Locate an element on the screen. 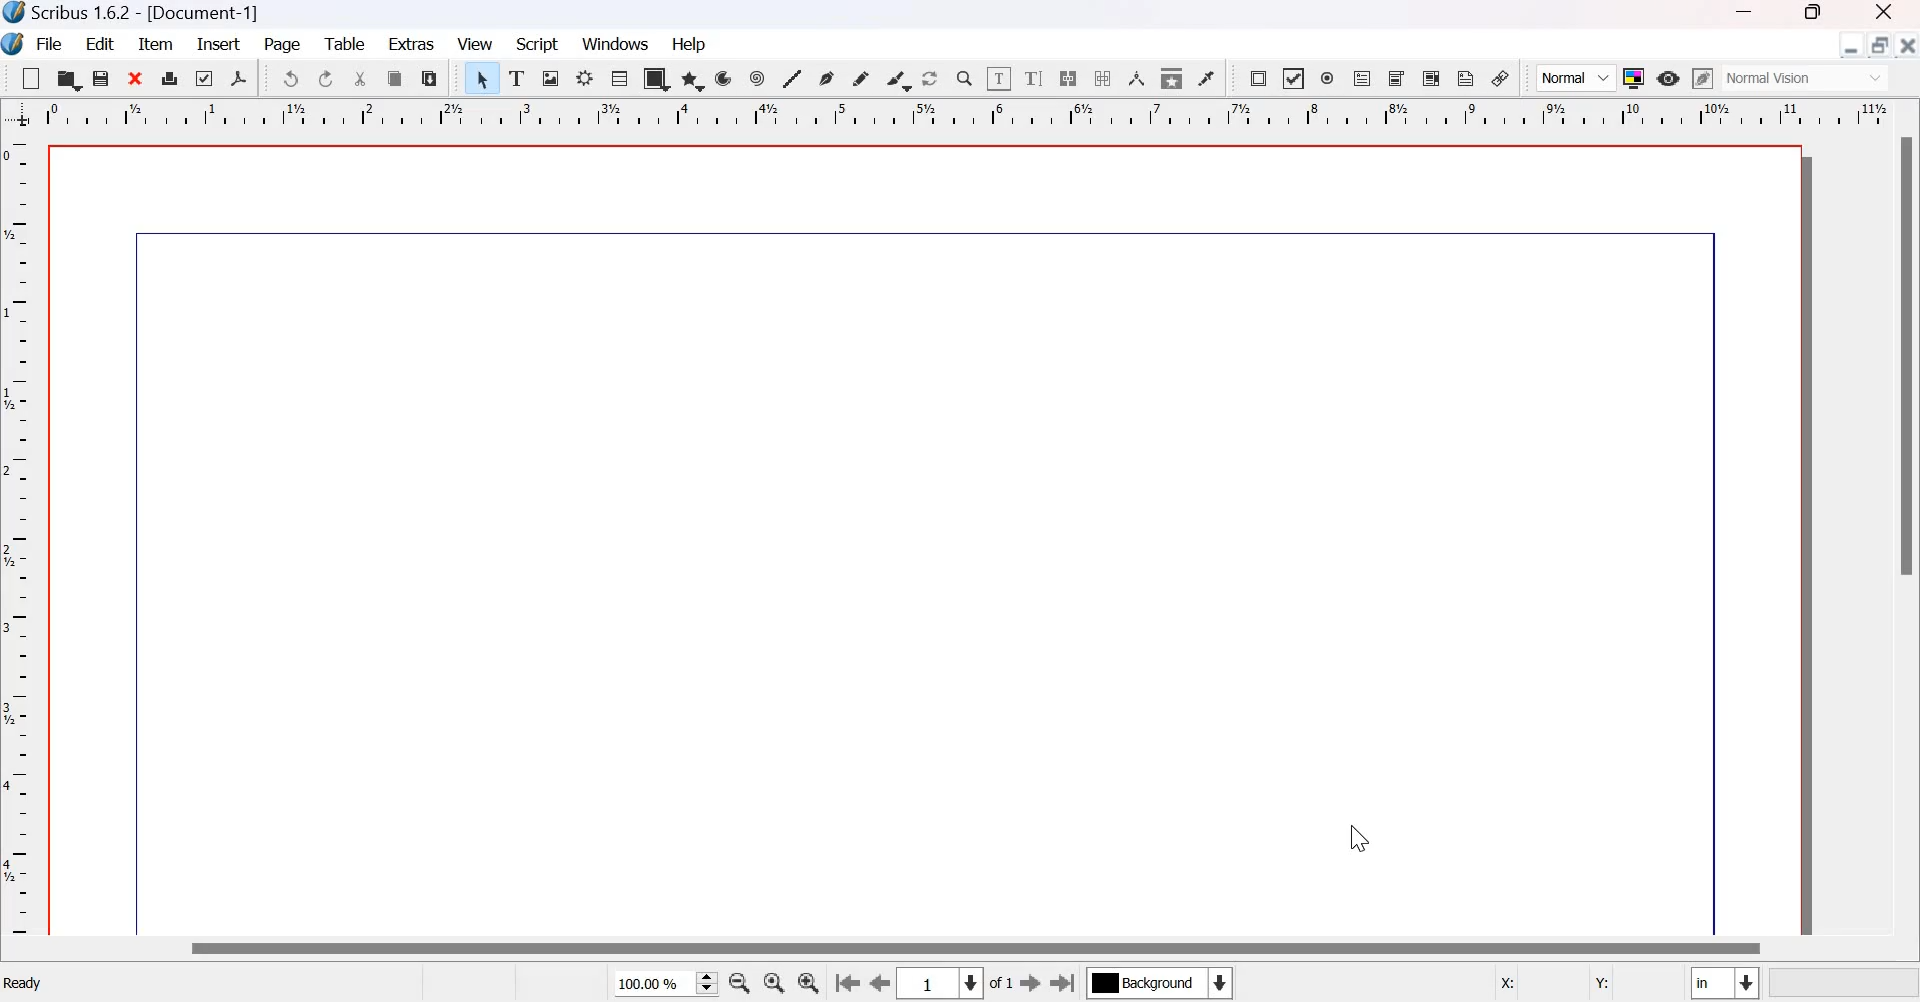  Edit is located at coordinates (101, 43).